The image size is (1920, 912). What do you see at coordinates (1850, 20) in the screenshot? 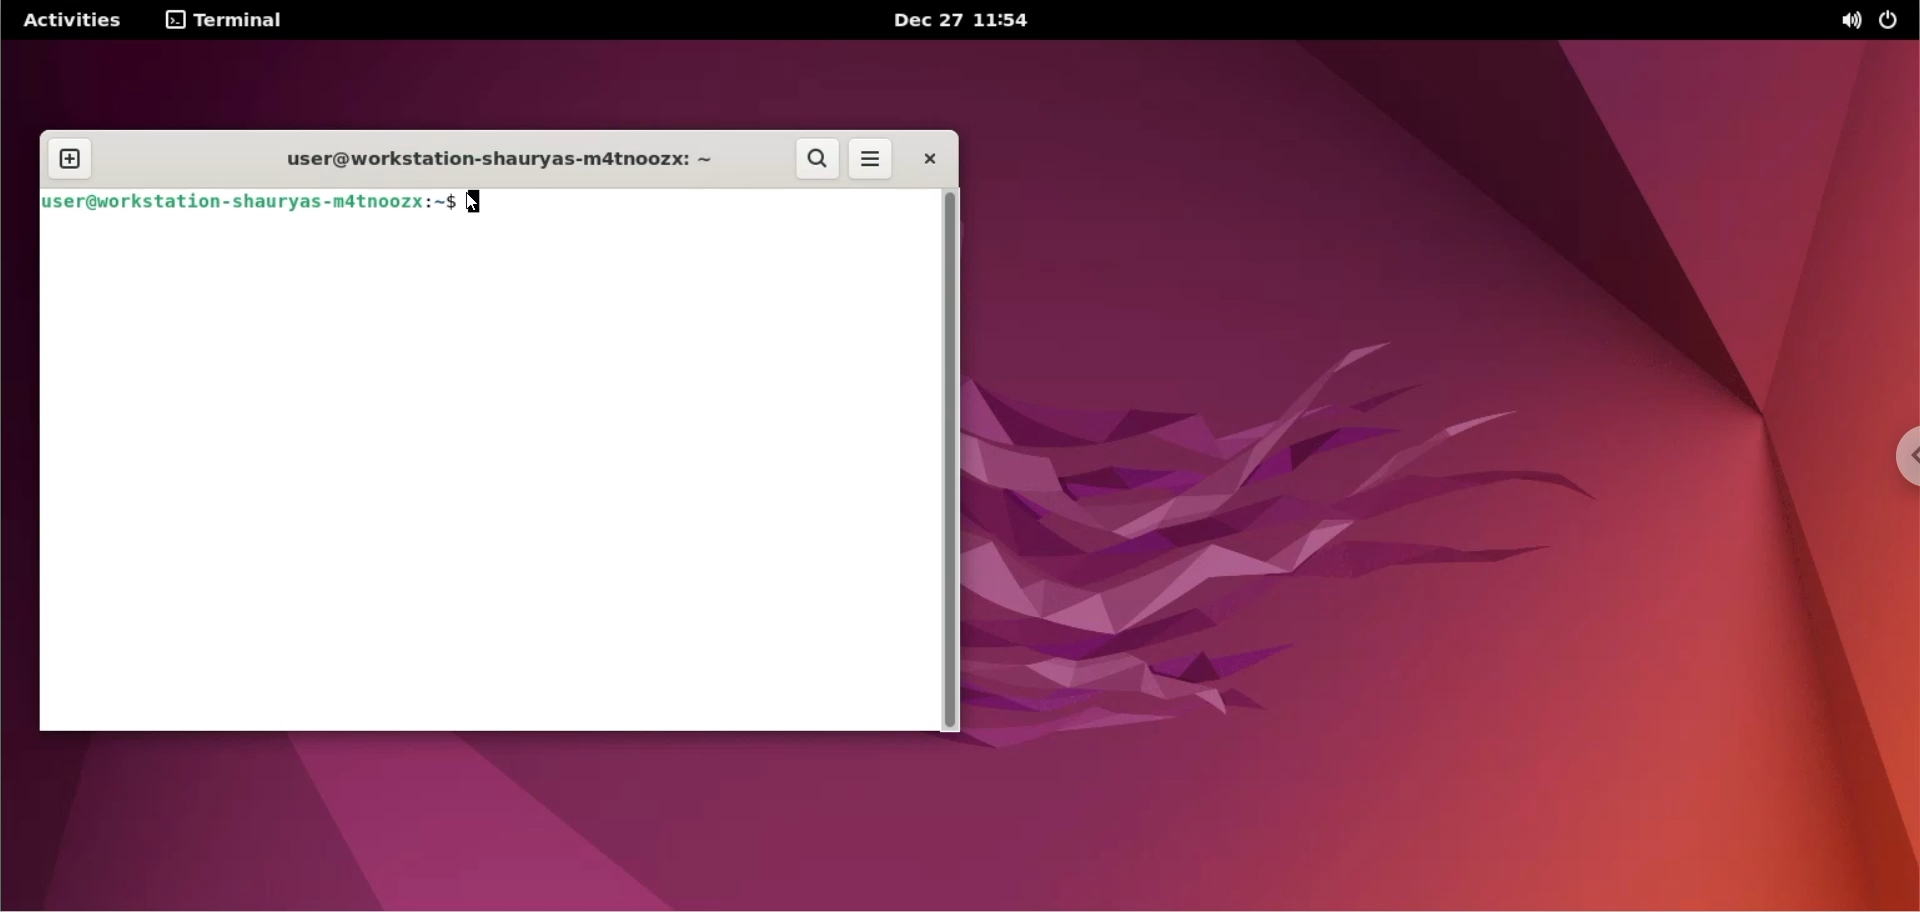
I see `sound options` at bounding box center [1850, 20].